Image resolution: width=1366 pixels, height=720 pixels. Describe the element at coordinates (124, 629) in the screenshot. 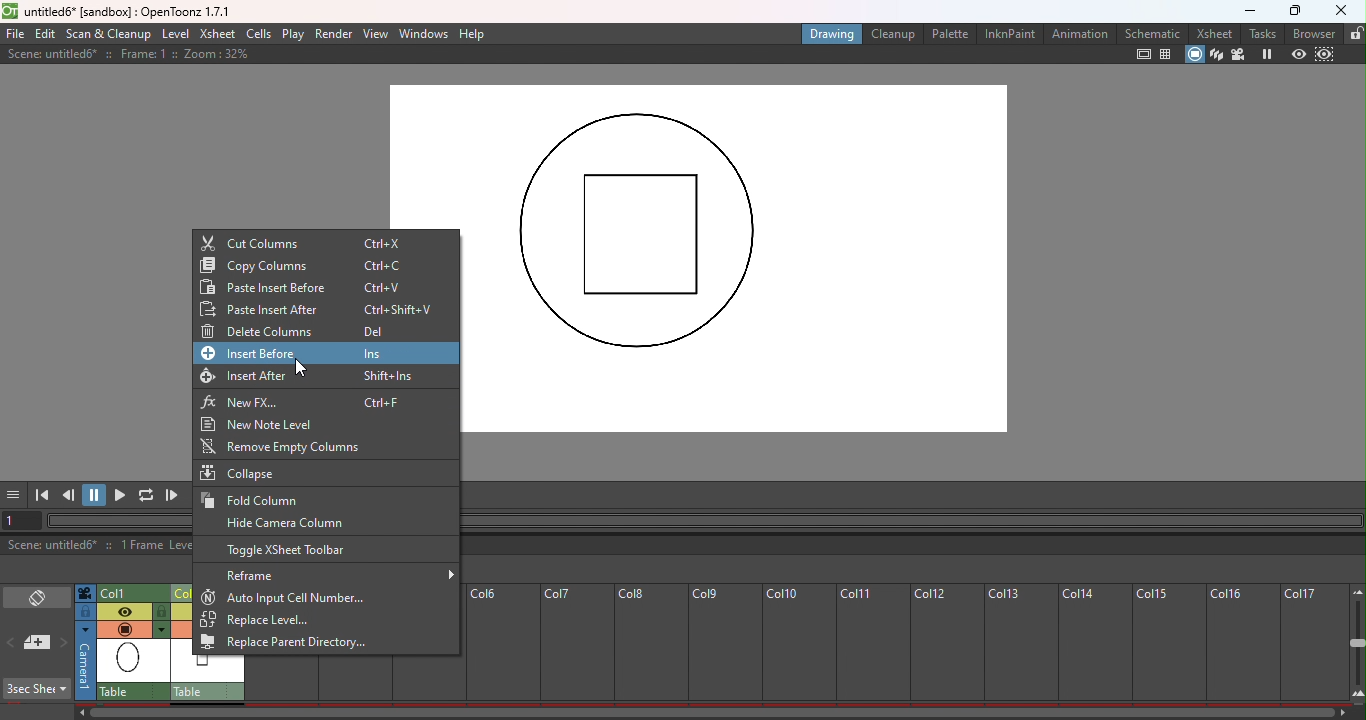

I see `Camera stand visibility toggle` at that location.